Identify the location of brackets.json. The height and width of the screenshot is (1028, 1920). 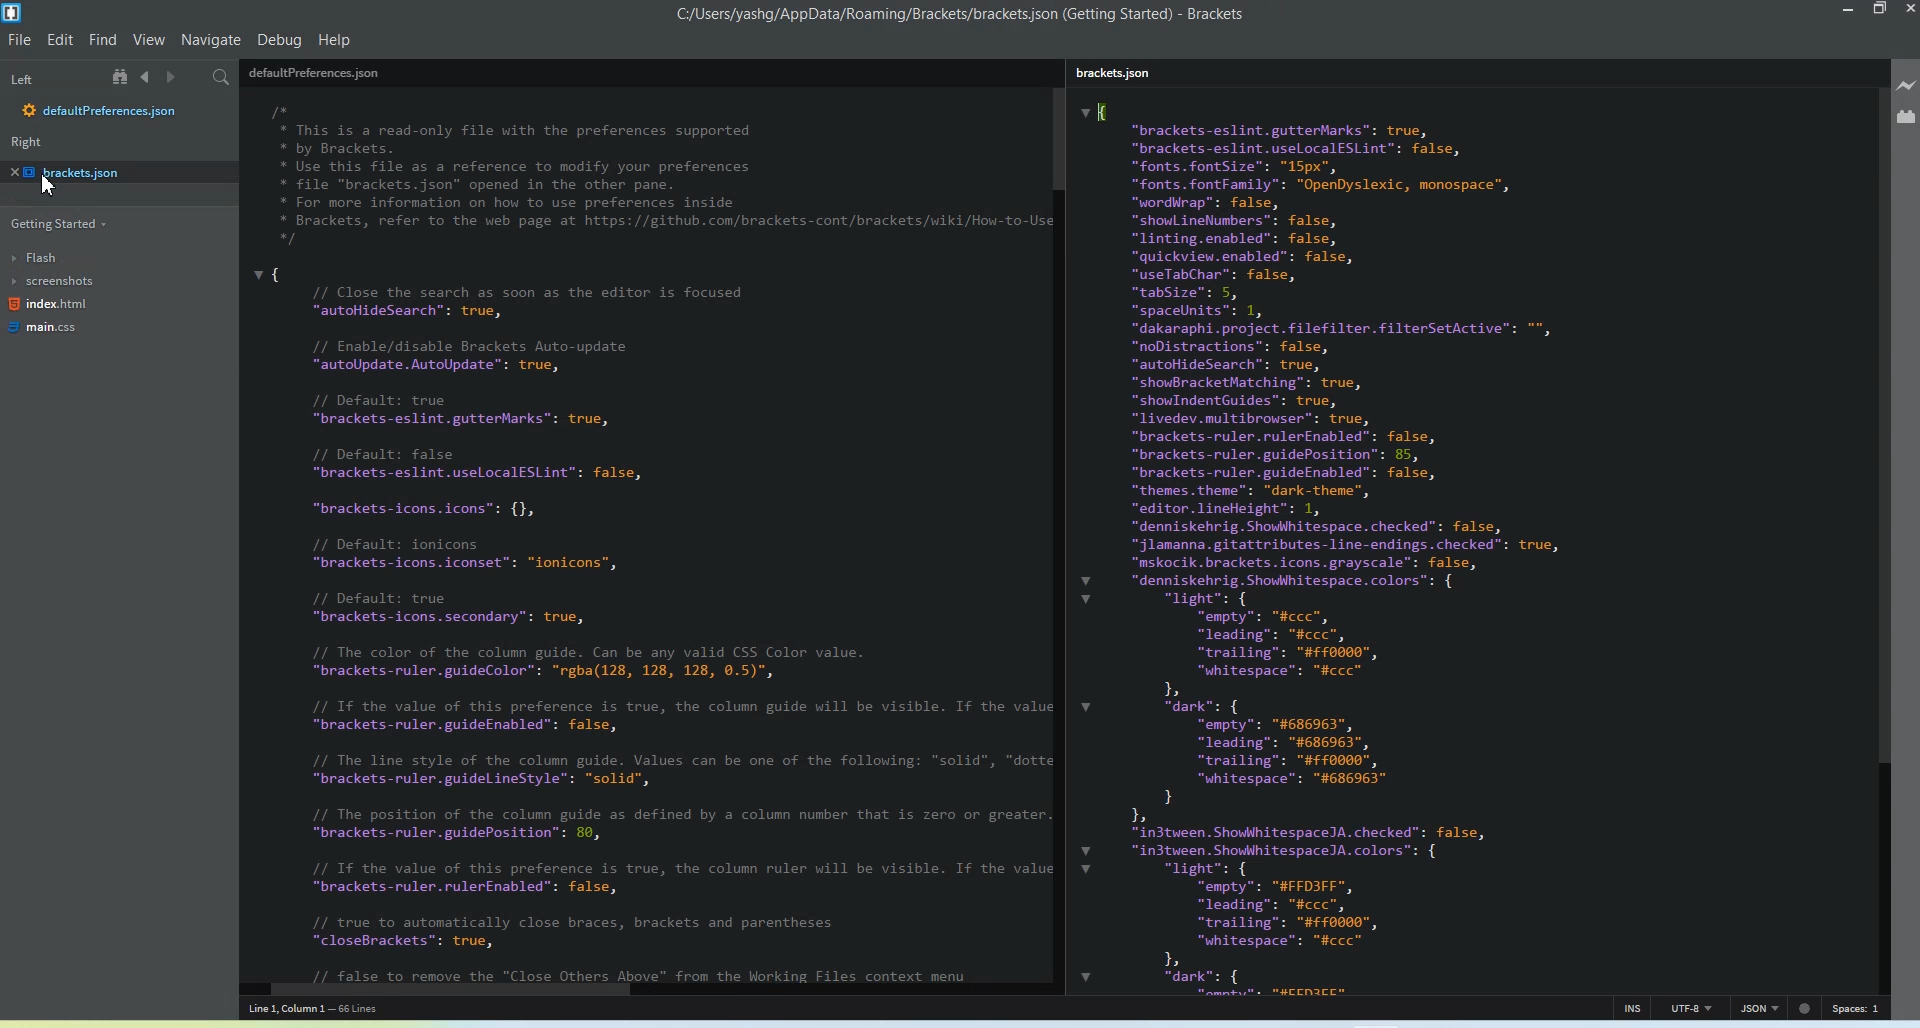
(1121, 75).